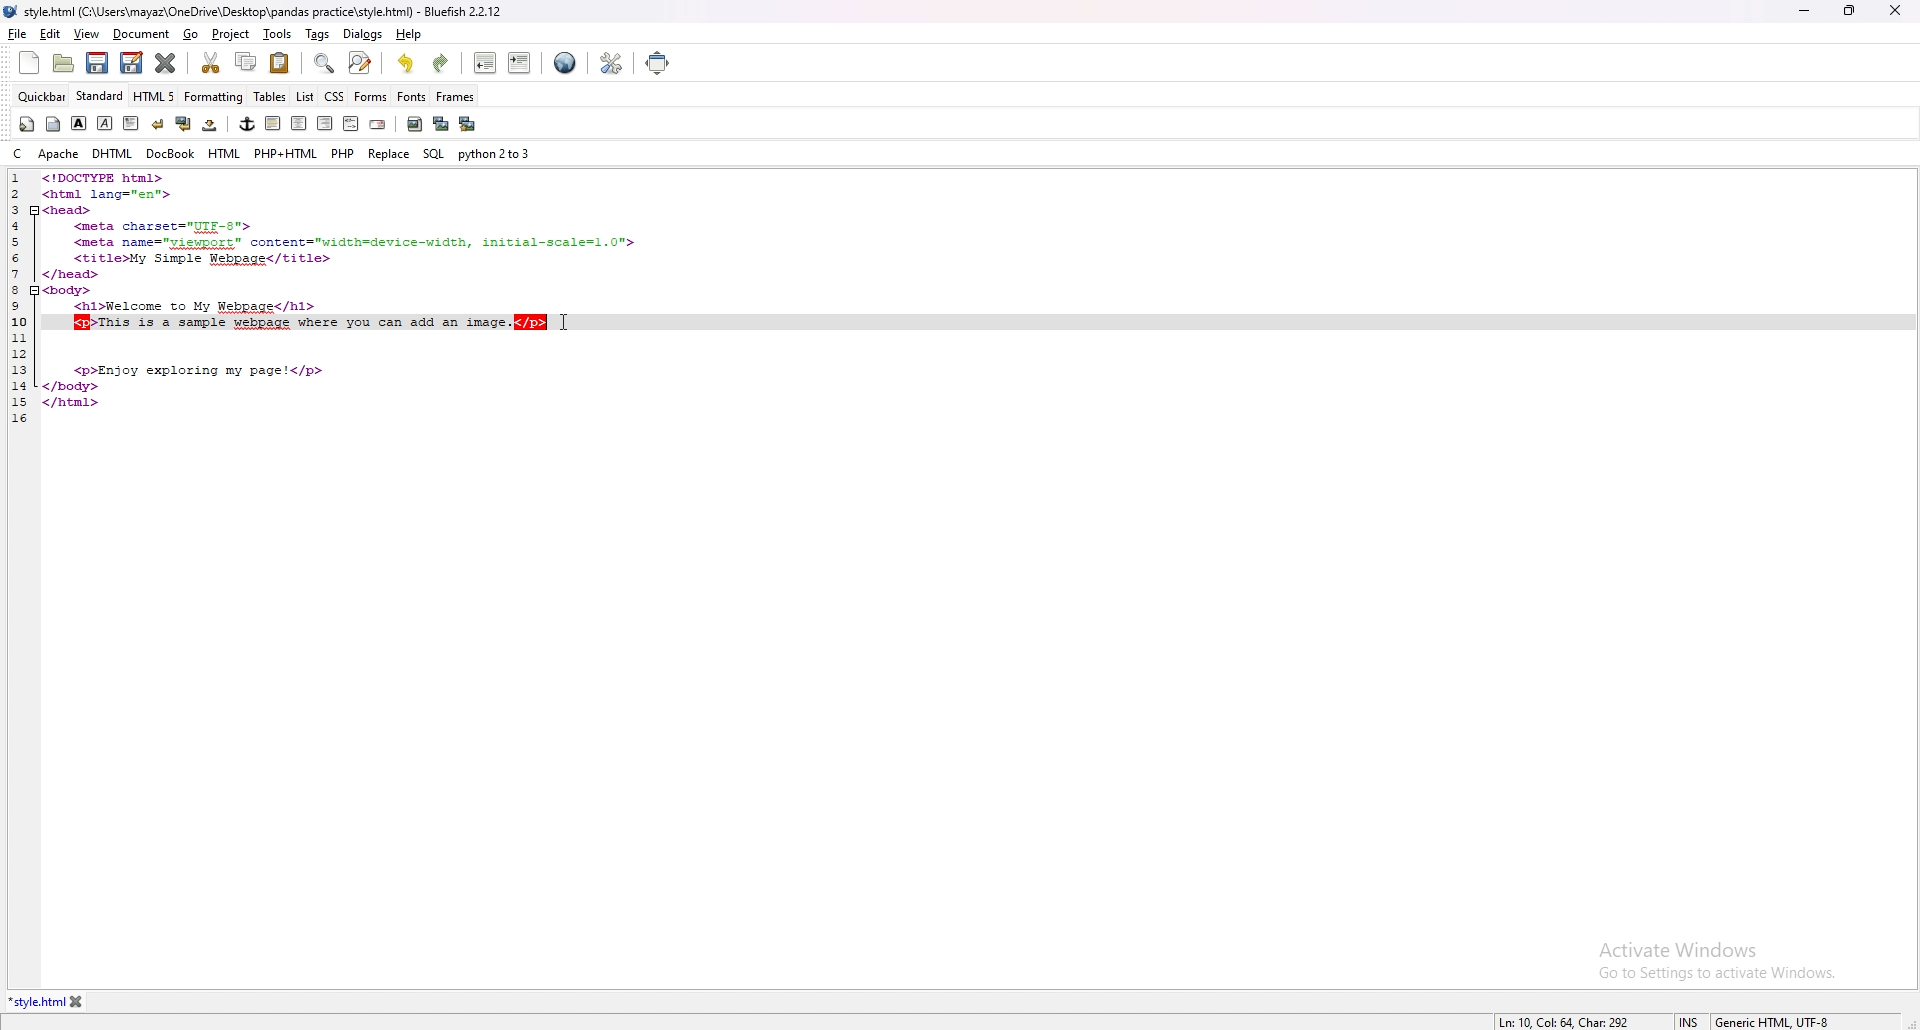 The image size is (1920, 1030). What do you see at coordinates (98, 63) in the screenshot?
I see `save` at bounding box center [98, 63].